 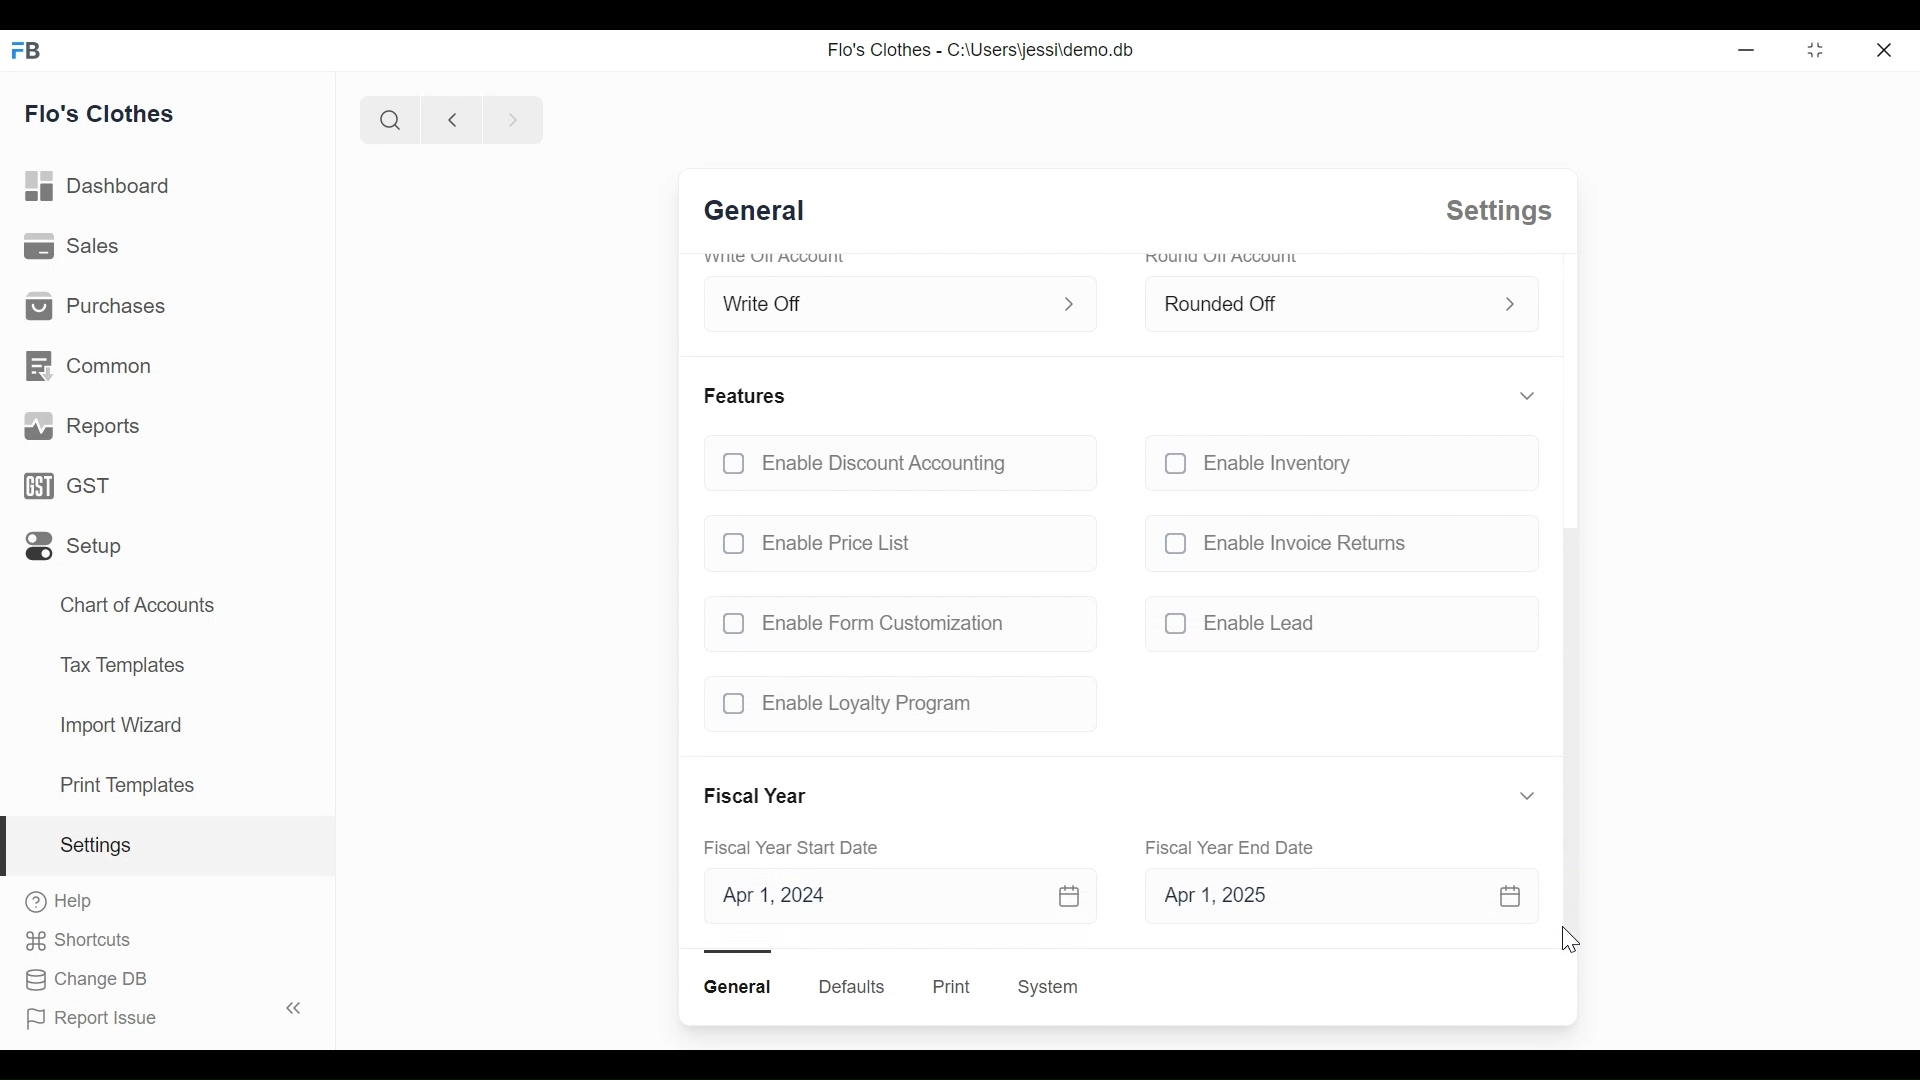 What do you see at coordinates (1574, 944) in the screenshot?
I see `cursor` at bounding box center [1574, 944].